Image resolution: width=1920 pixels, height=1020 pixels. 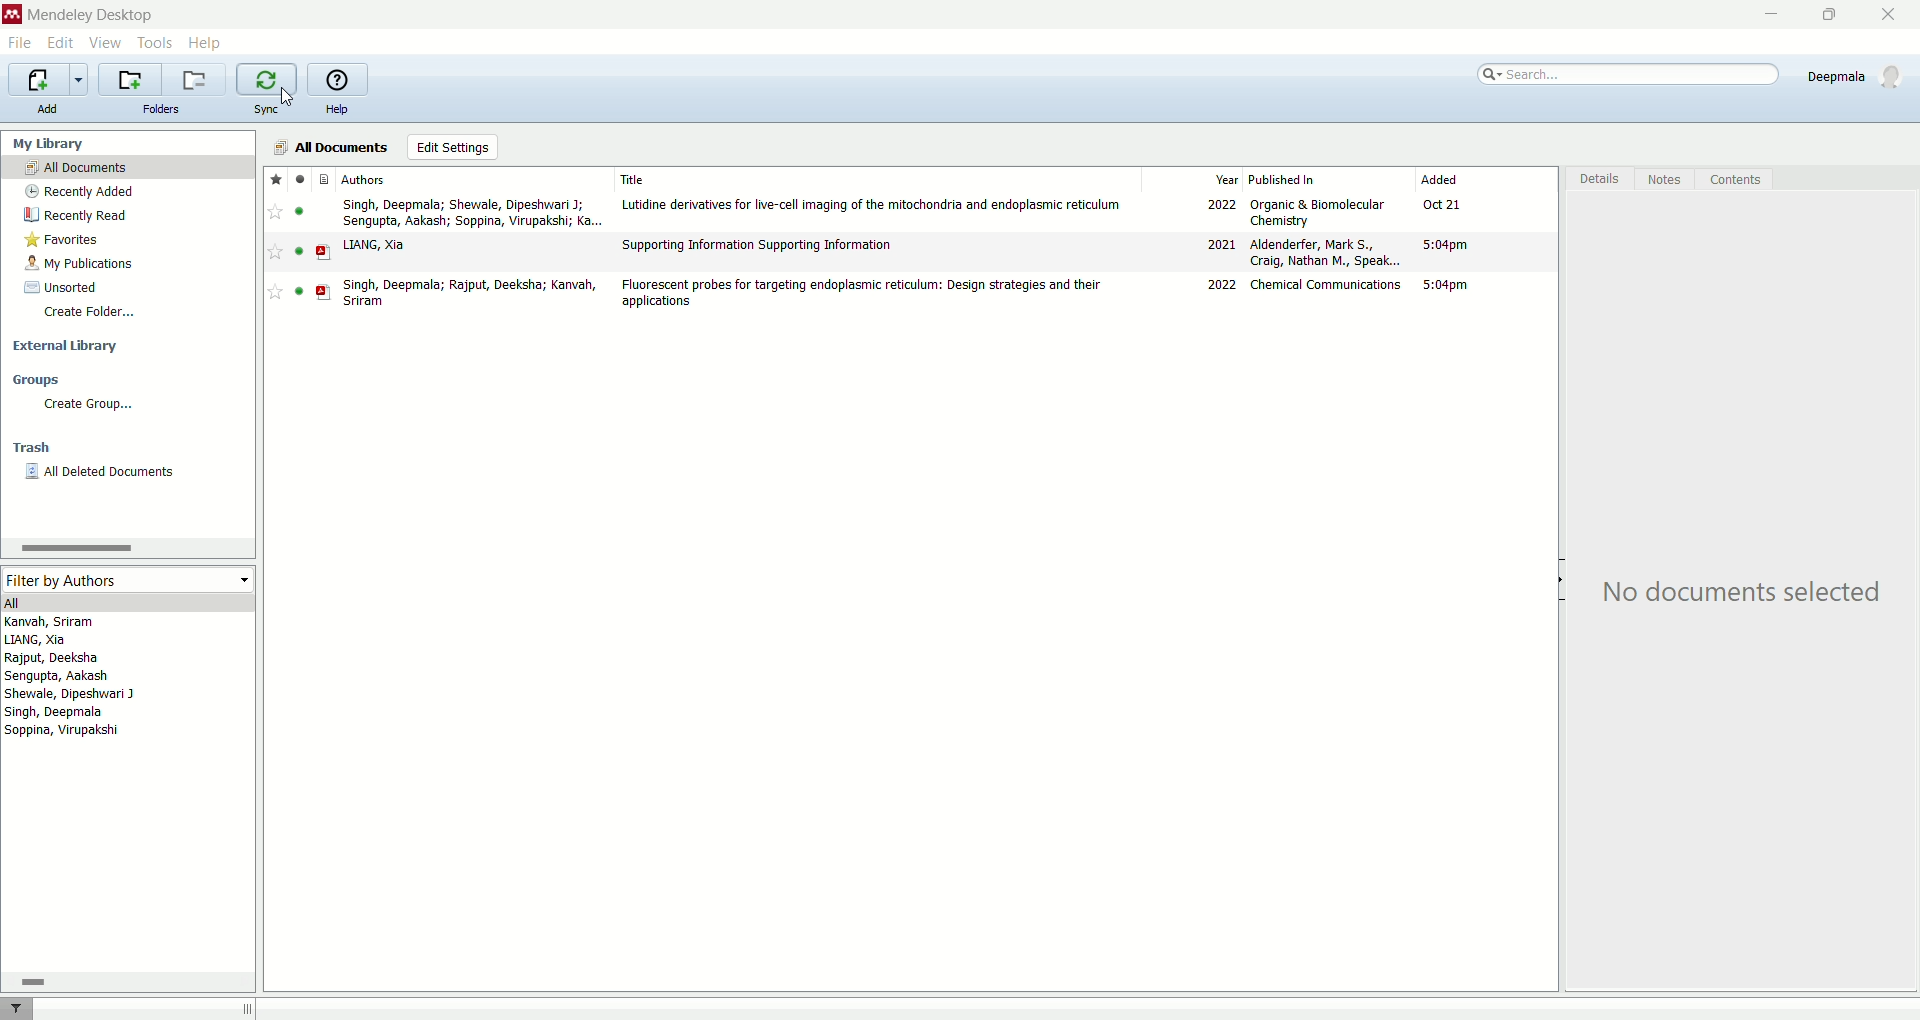 What do you see at coordinates (876, 205) in the screenshot?
I see `Lutidine derivatives for live-cell imaging of the mitochondria and endoplasmic reticulum` at bounding box center [876, 205].